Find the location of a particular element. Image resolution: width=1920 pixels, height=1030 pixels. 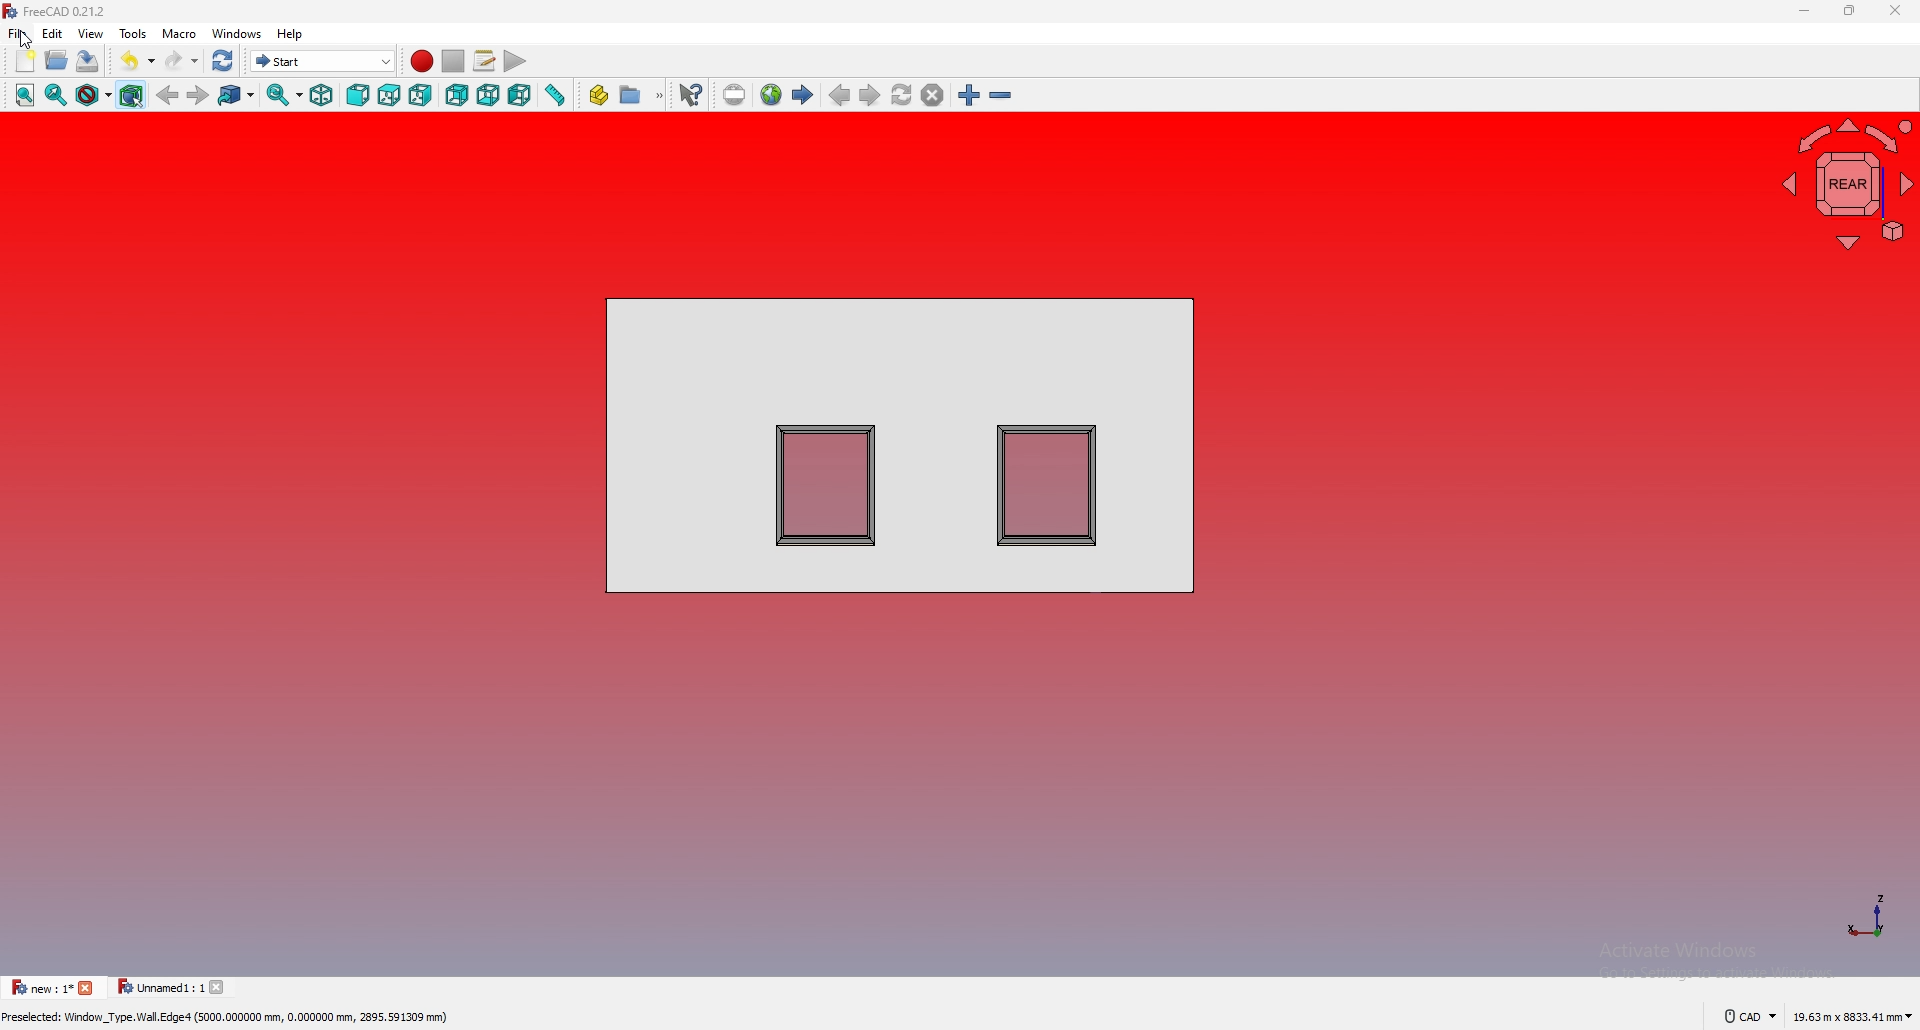

synced view is located at coordinates (284, 95).